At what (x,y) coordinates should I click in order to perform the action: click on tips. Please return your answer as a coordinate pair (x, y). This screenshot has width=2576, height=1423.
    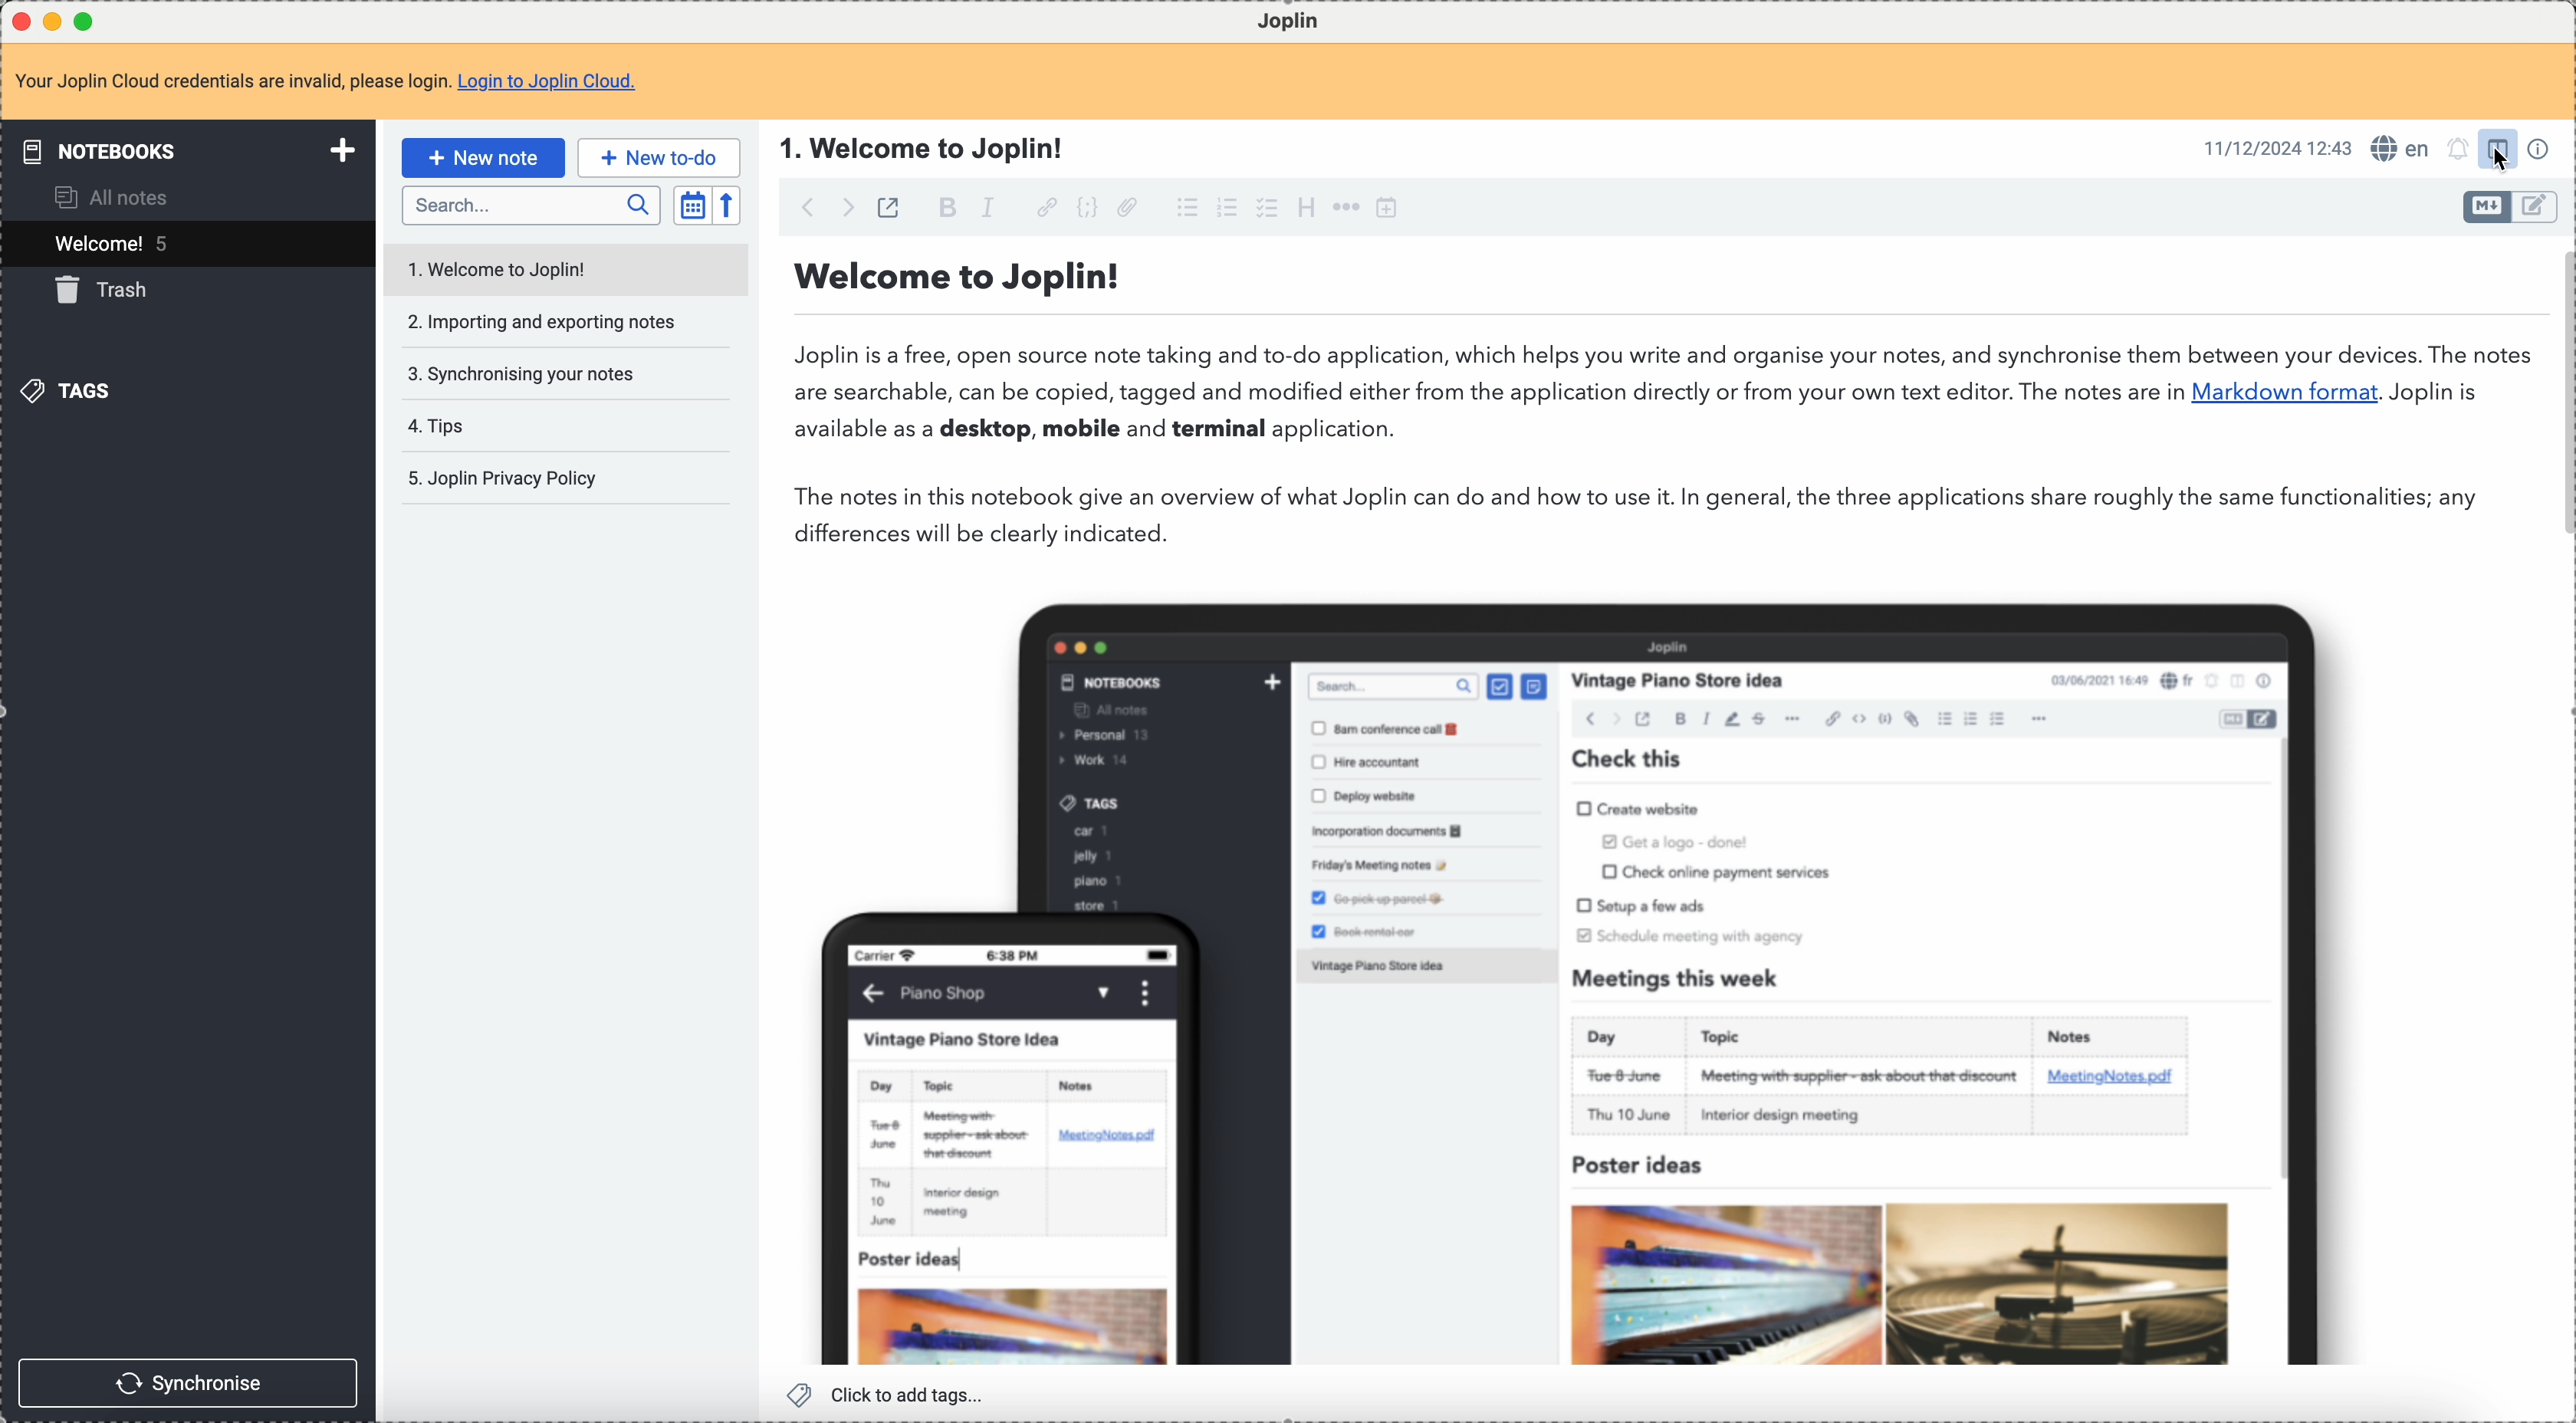
    Looking at the image, I should click on (438, 424).